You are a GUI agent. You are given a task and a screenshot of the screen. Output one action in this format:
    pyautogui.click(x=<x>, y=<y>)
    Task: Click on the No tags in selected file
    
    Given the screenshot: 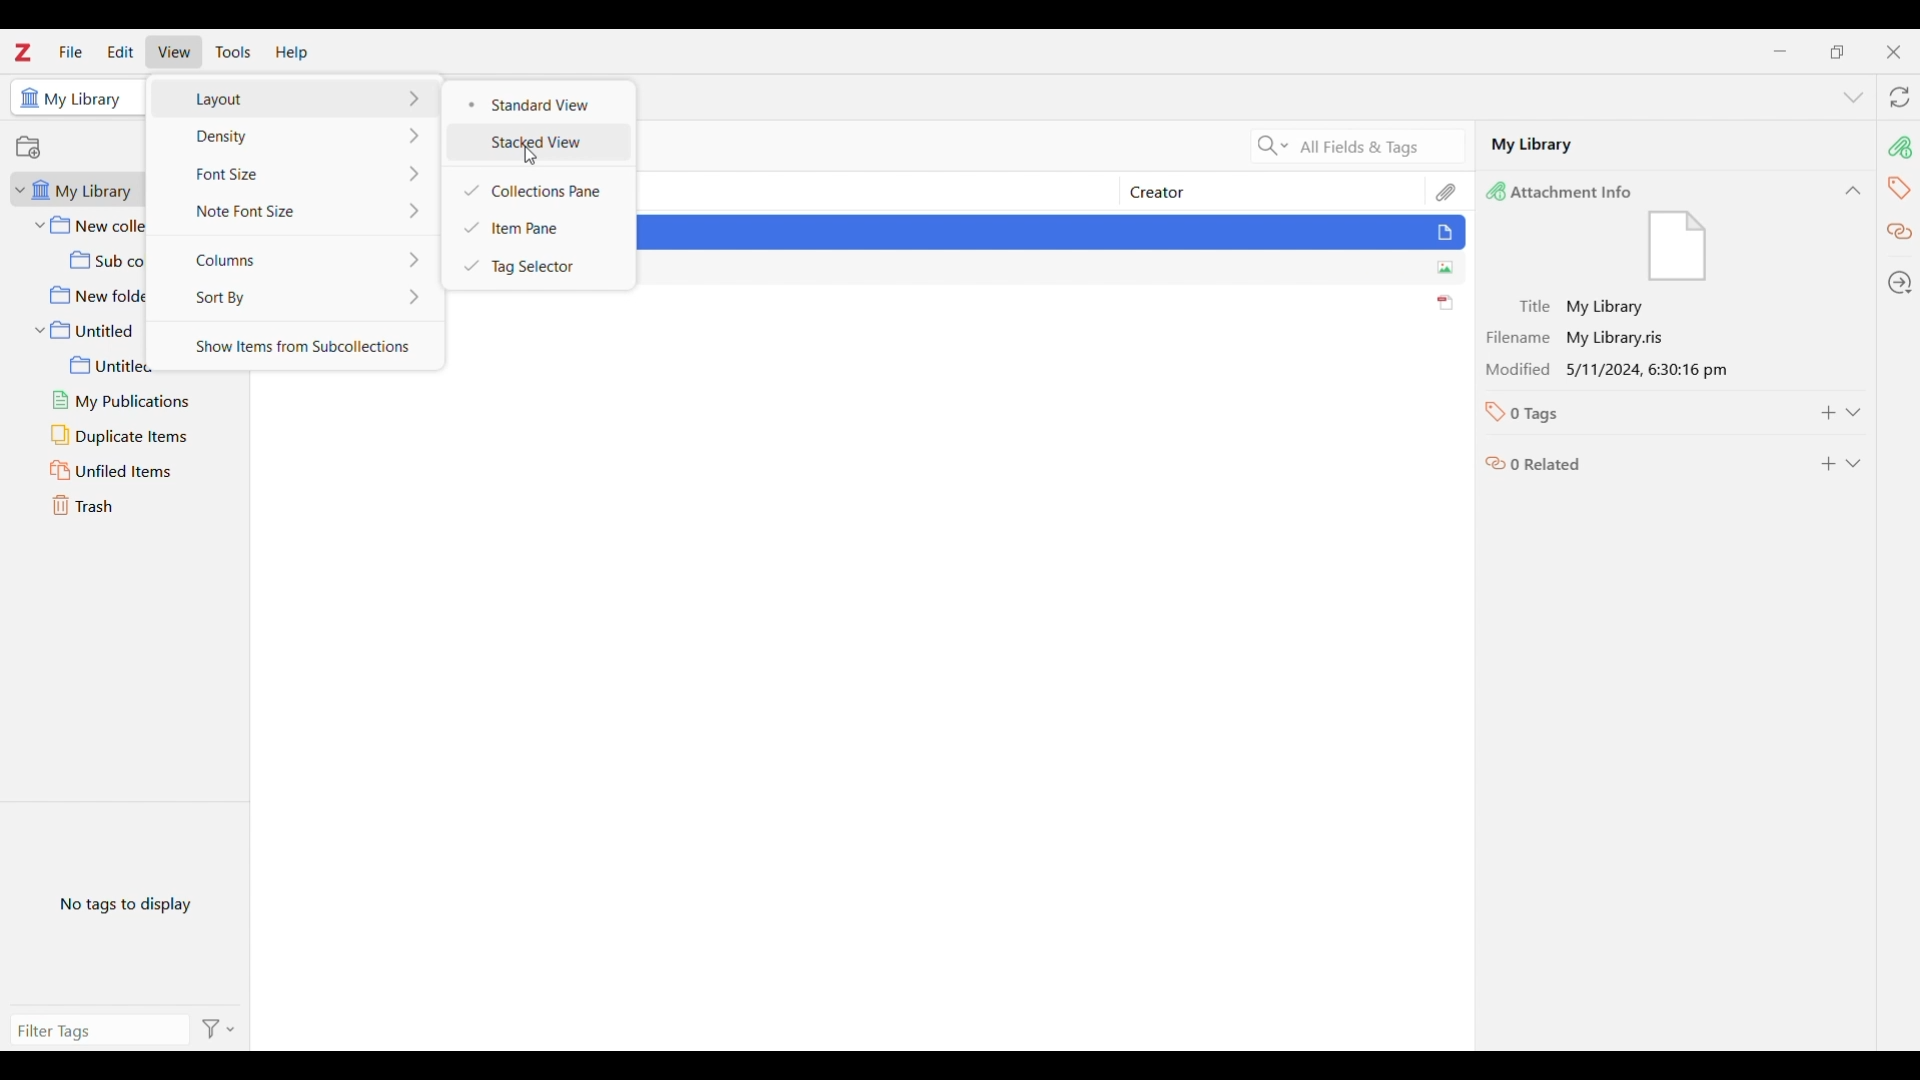 What is the action you would take?
    pyautogui.click(x=125, y=902)
    